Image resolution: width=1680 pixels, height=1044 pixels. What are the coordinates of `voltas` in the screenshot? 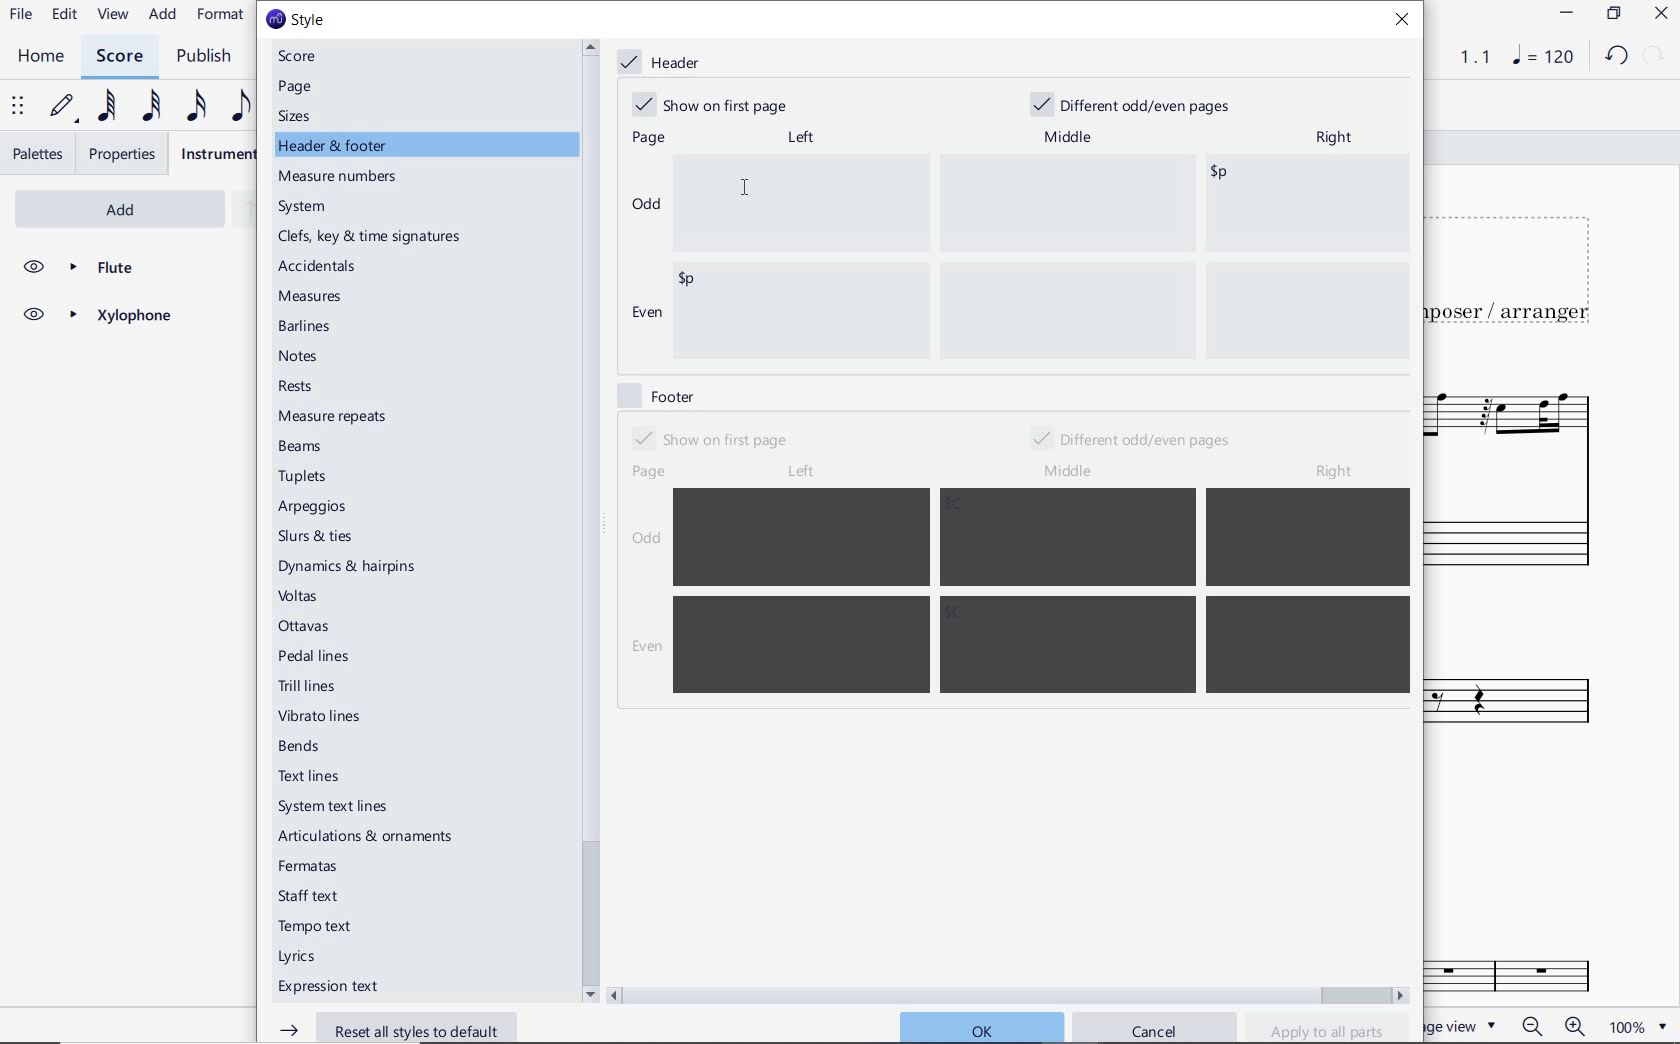 It's located at (299, 596).